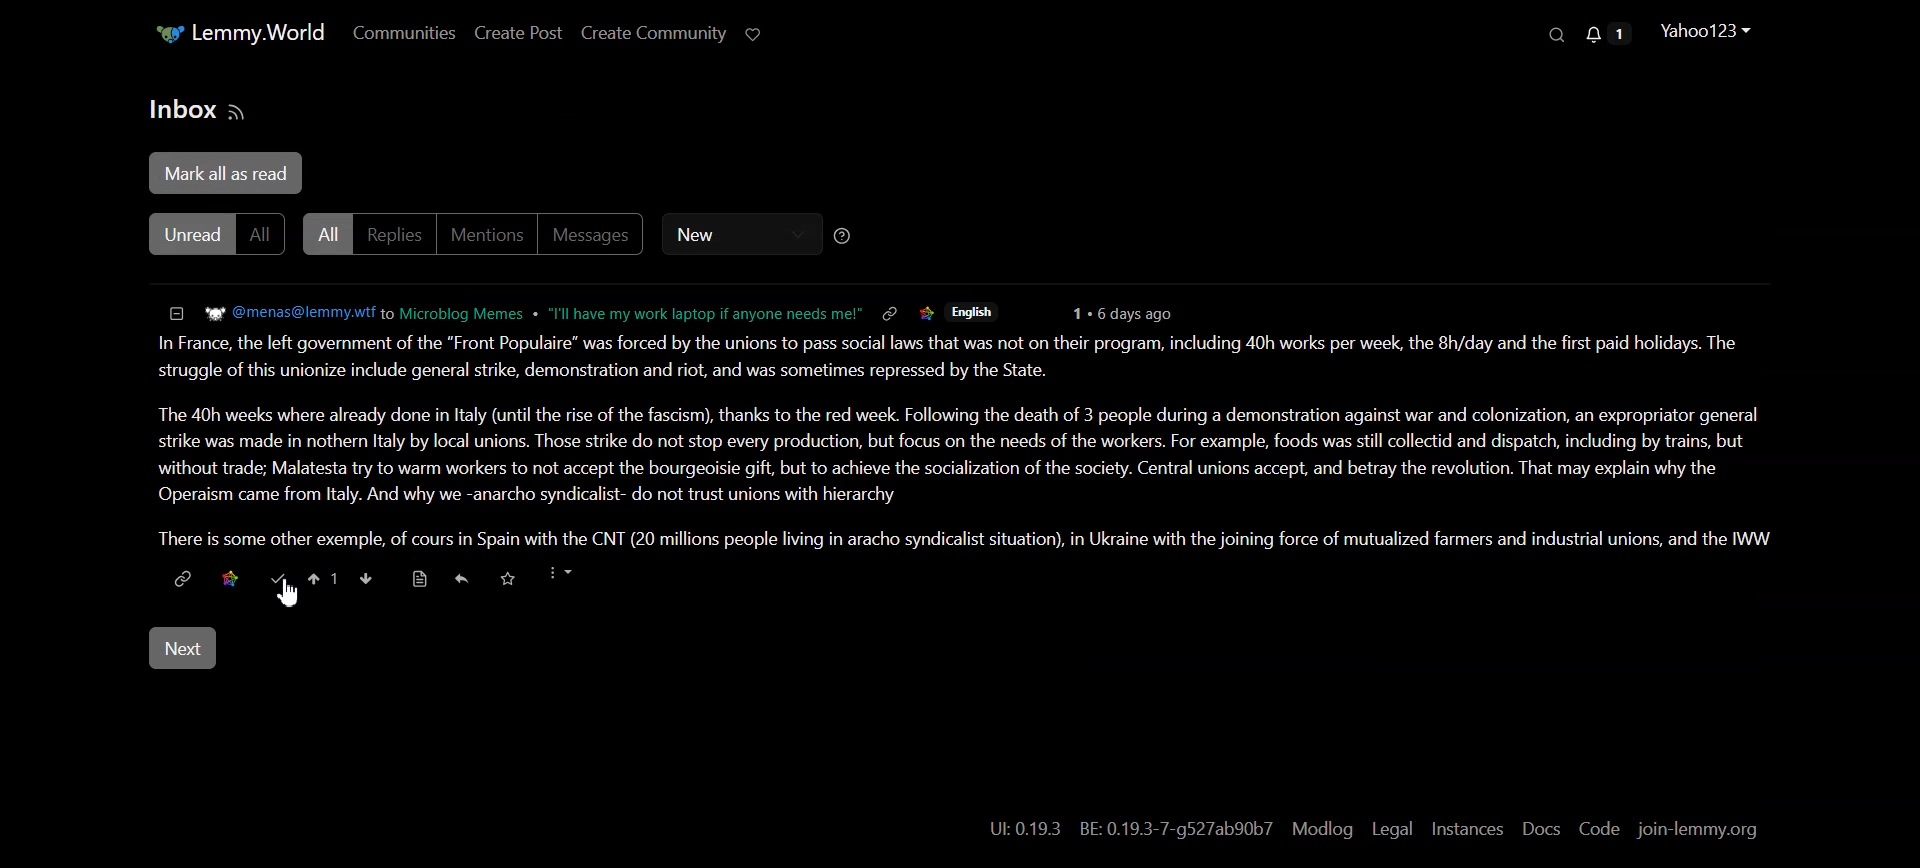 Image resolution: width=1920 pixels, height=868 pixels. What do you see at coordinates (327, 234) in the screenshot?
I see `All` at bounding box center [327, 234].